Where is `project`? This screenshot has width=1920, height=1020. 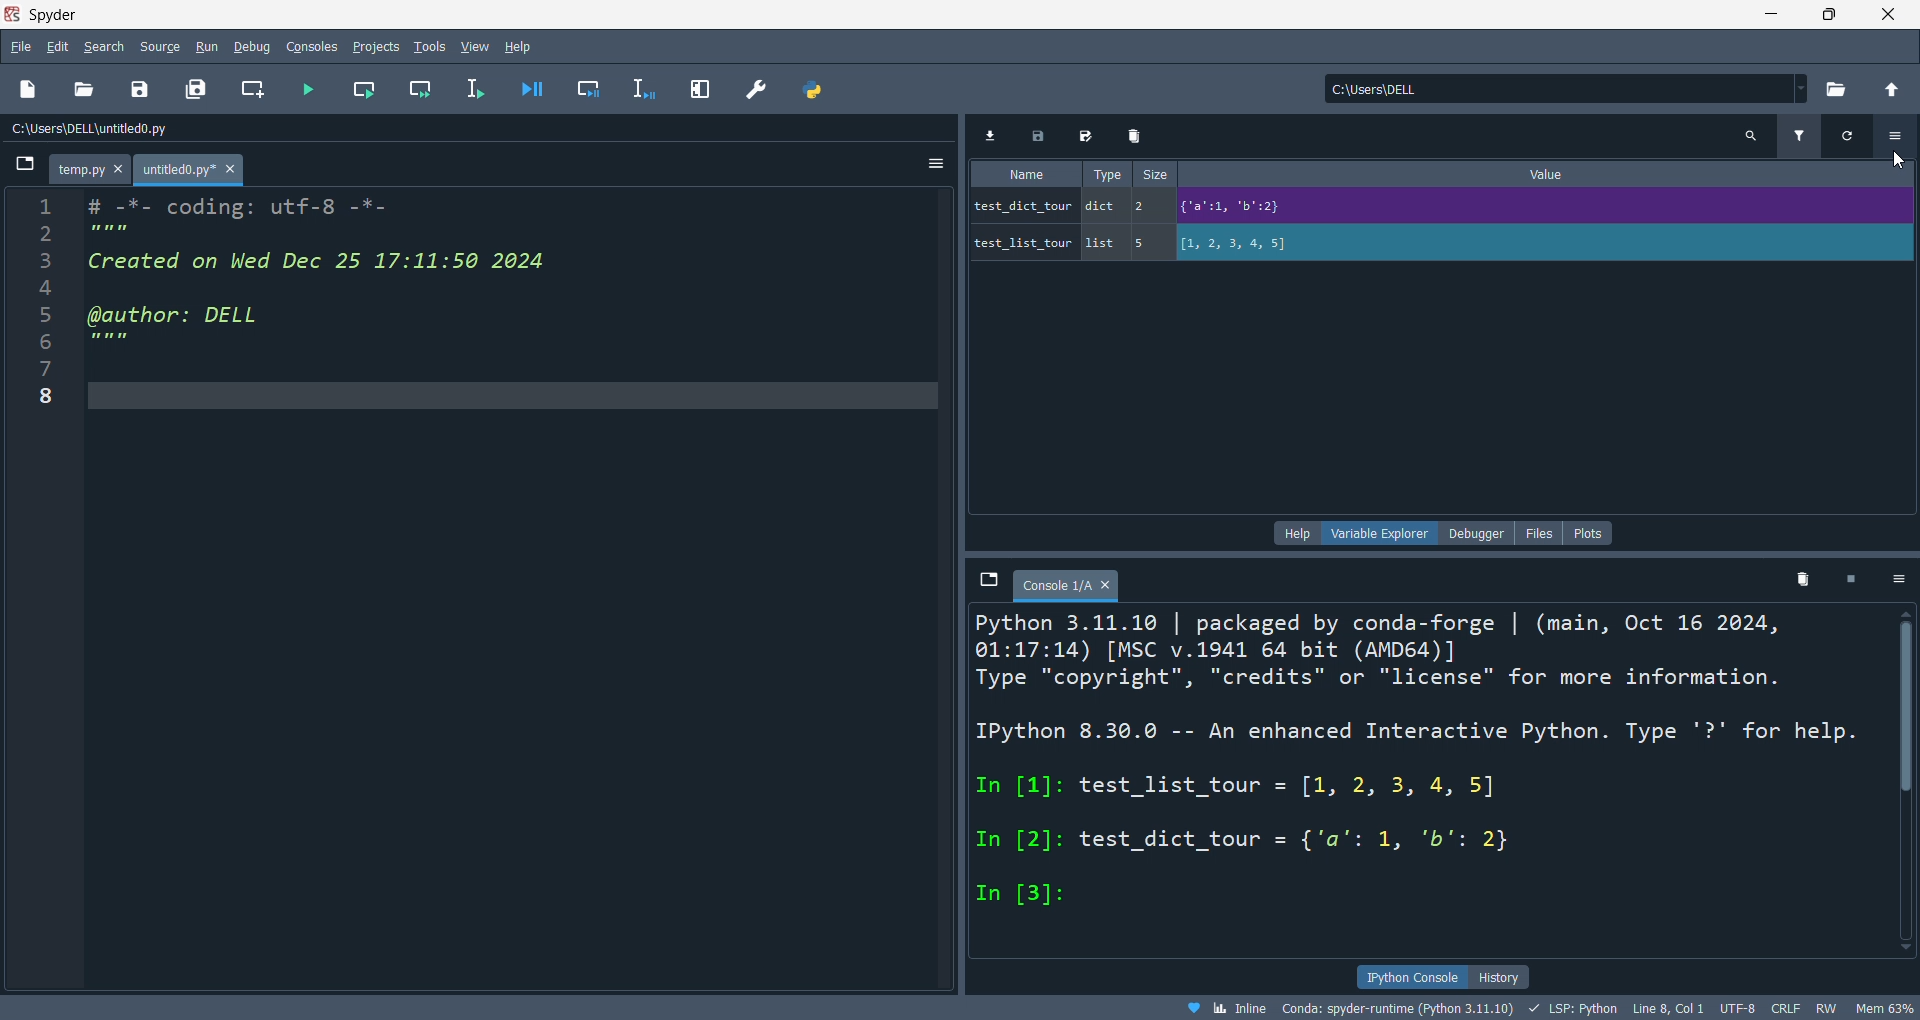 project is located at coordinates (380, 46).